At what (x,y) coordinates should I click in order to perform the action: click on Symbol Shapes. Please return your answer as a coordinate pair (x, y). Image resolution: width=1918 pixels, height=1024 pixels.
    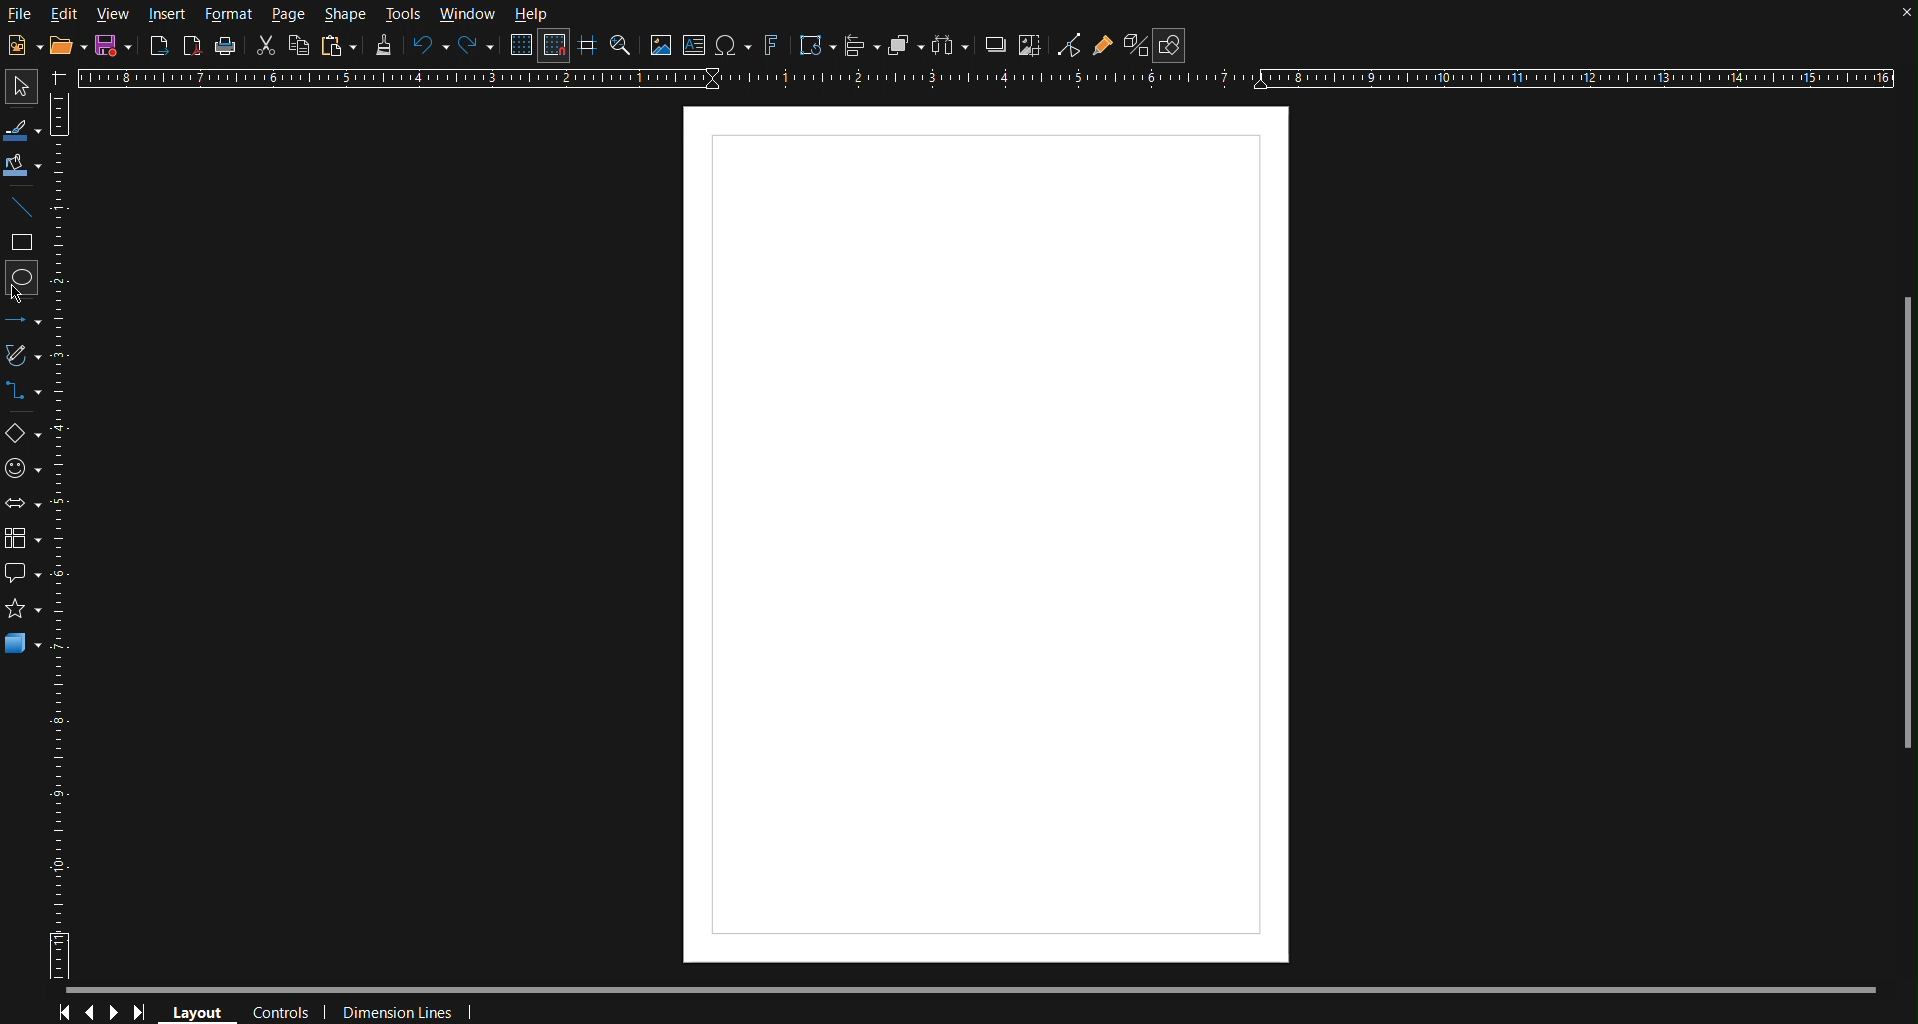
    Looking at the image, I should click on (23, 473).